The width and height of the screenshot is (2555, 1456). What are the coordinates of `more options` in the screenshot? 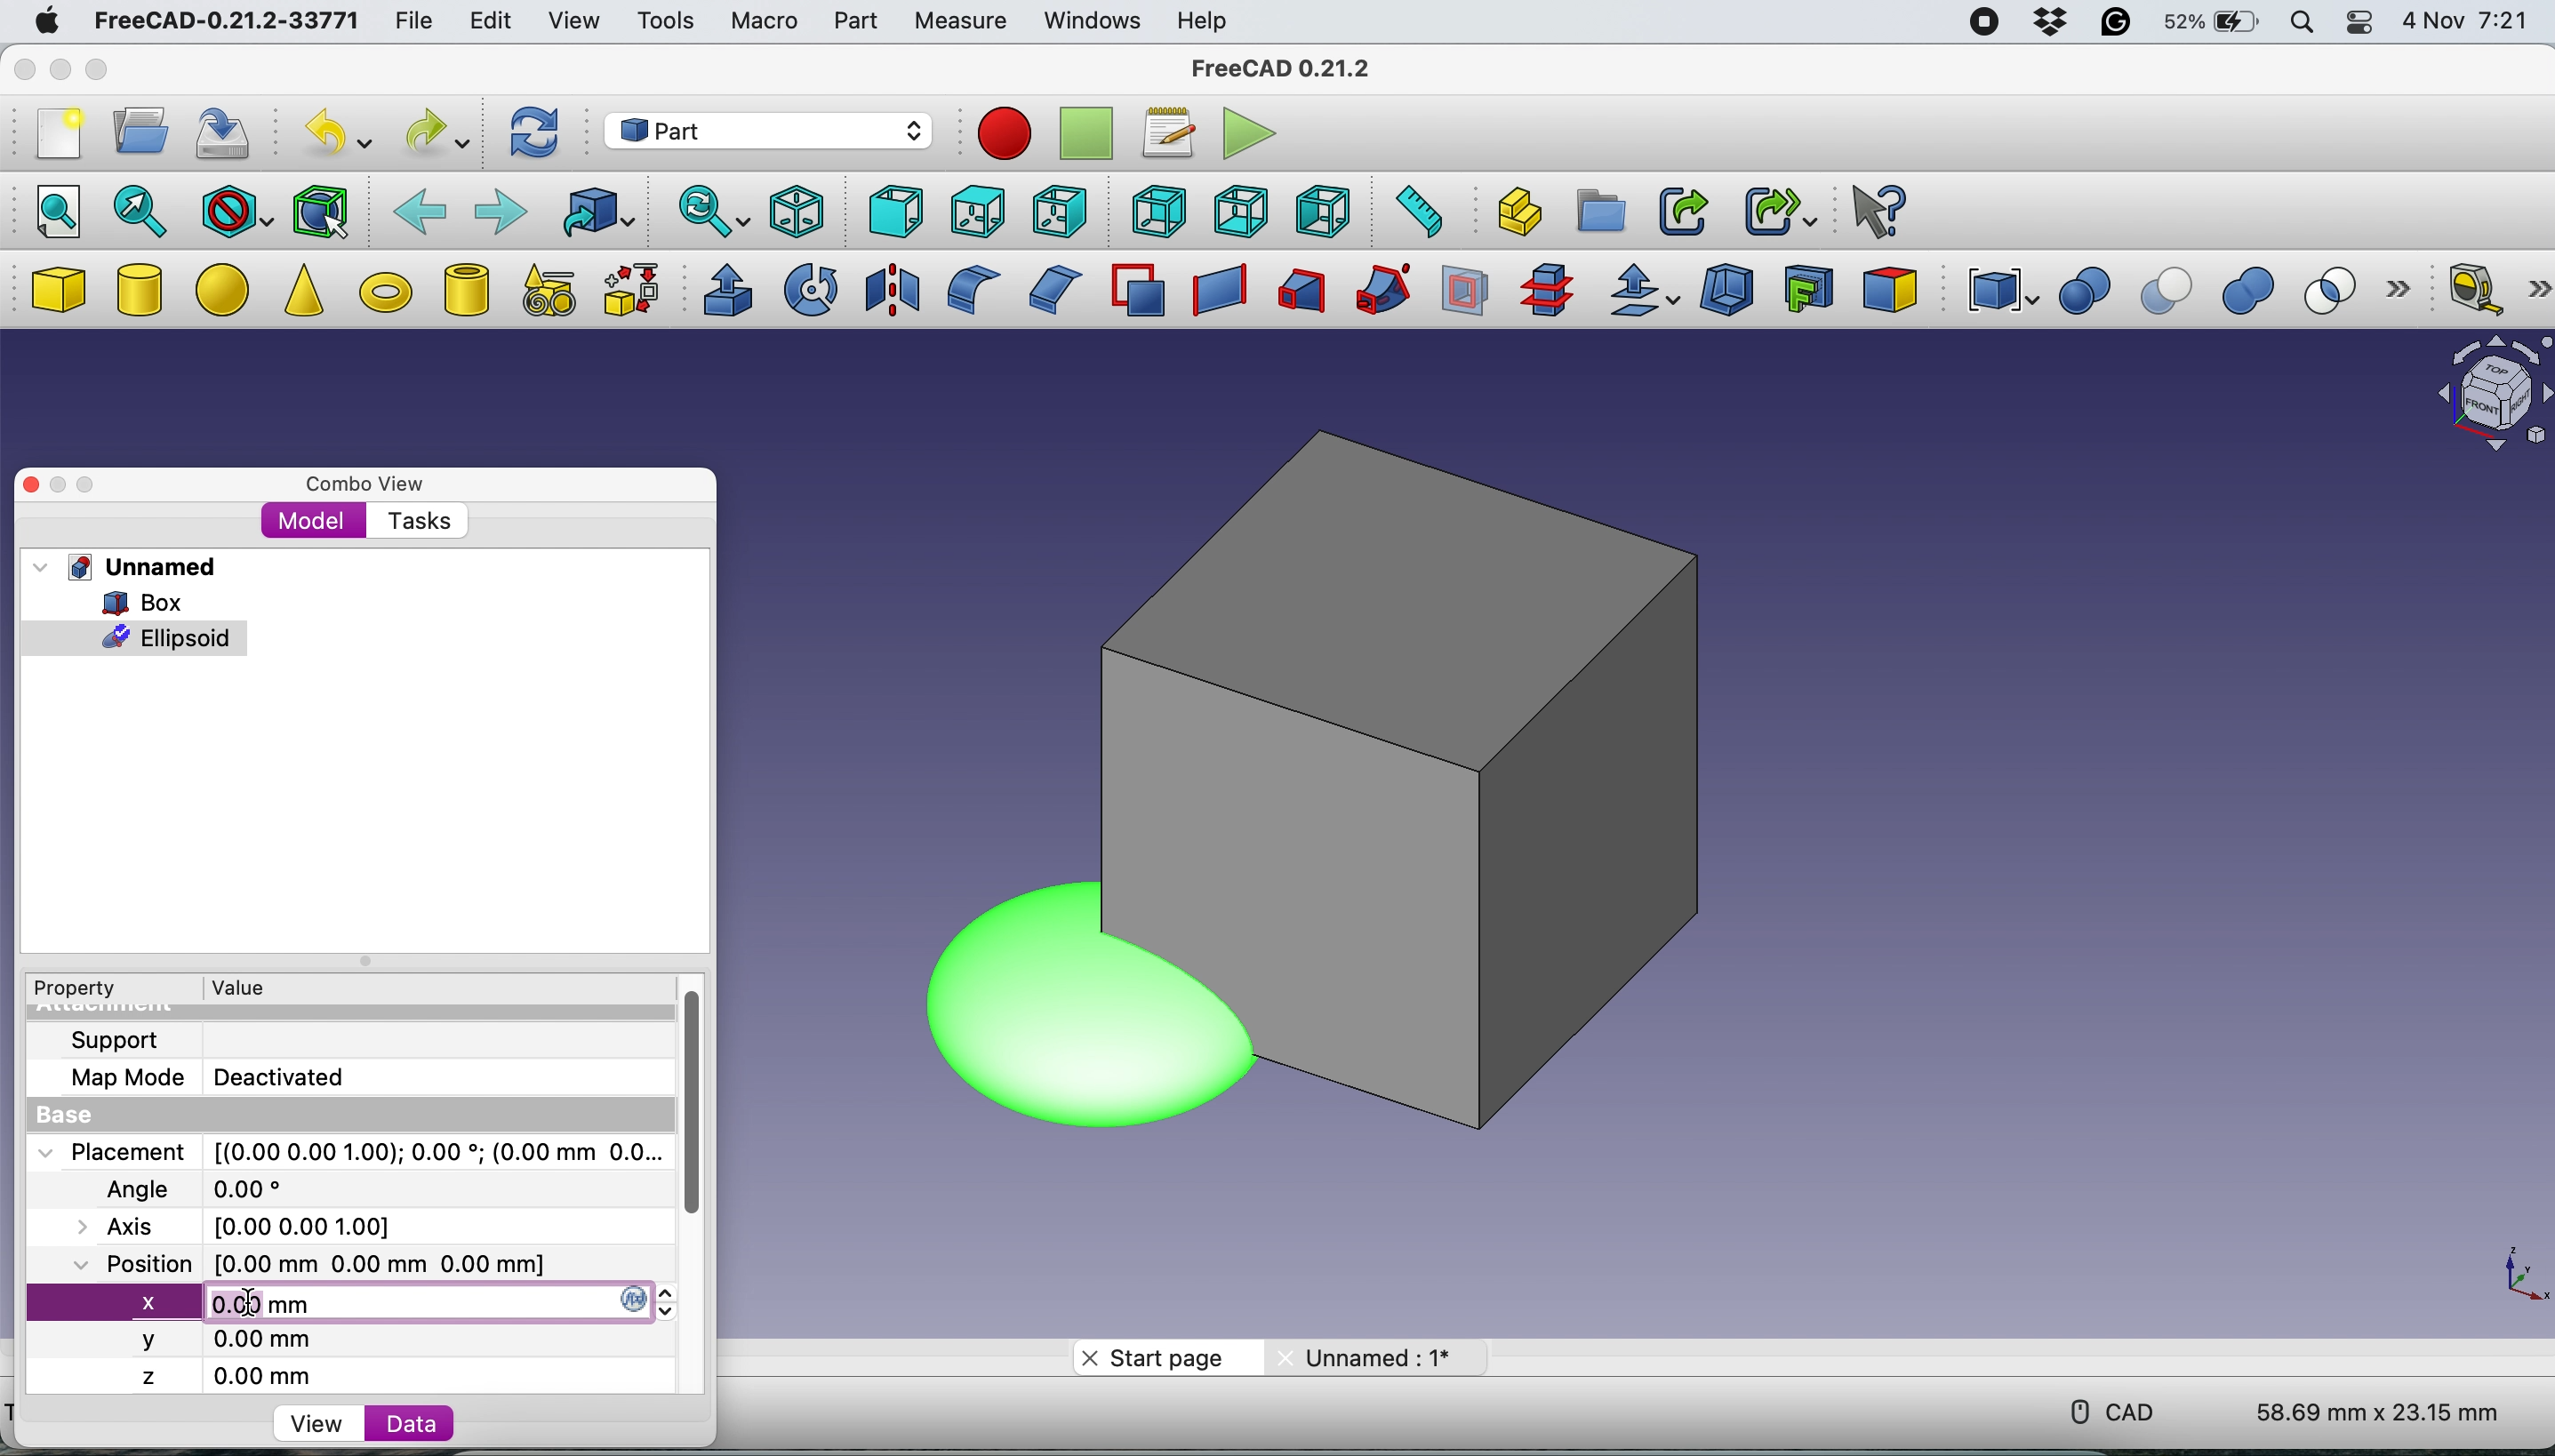 It's located at (2406, 291).